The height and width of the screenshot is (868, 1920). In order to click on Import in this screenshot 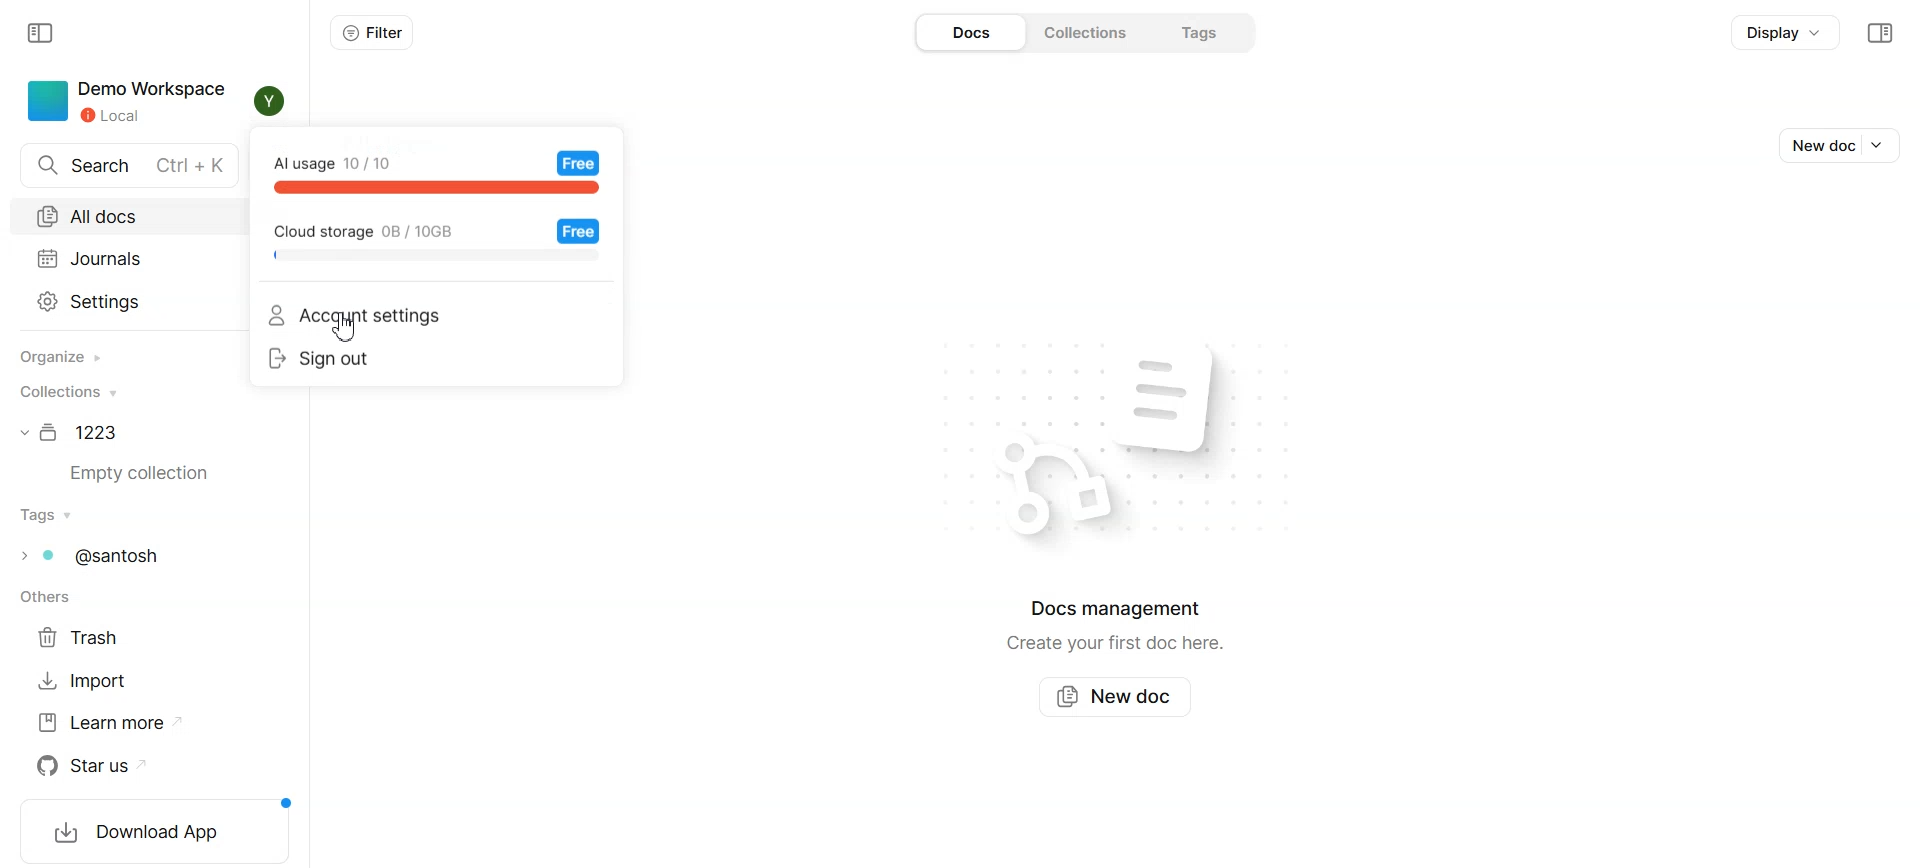, I will do `click(92, 680)`.